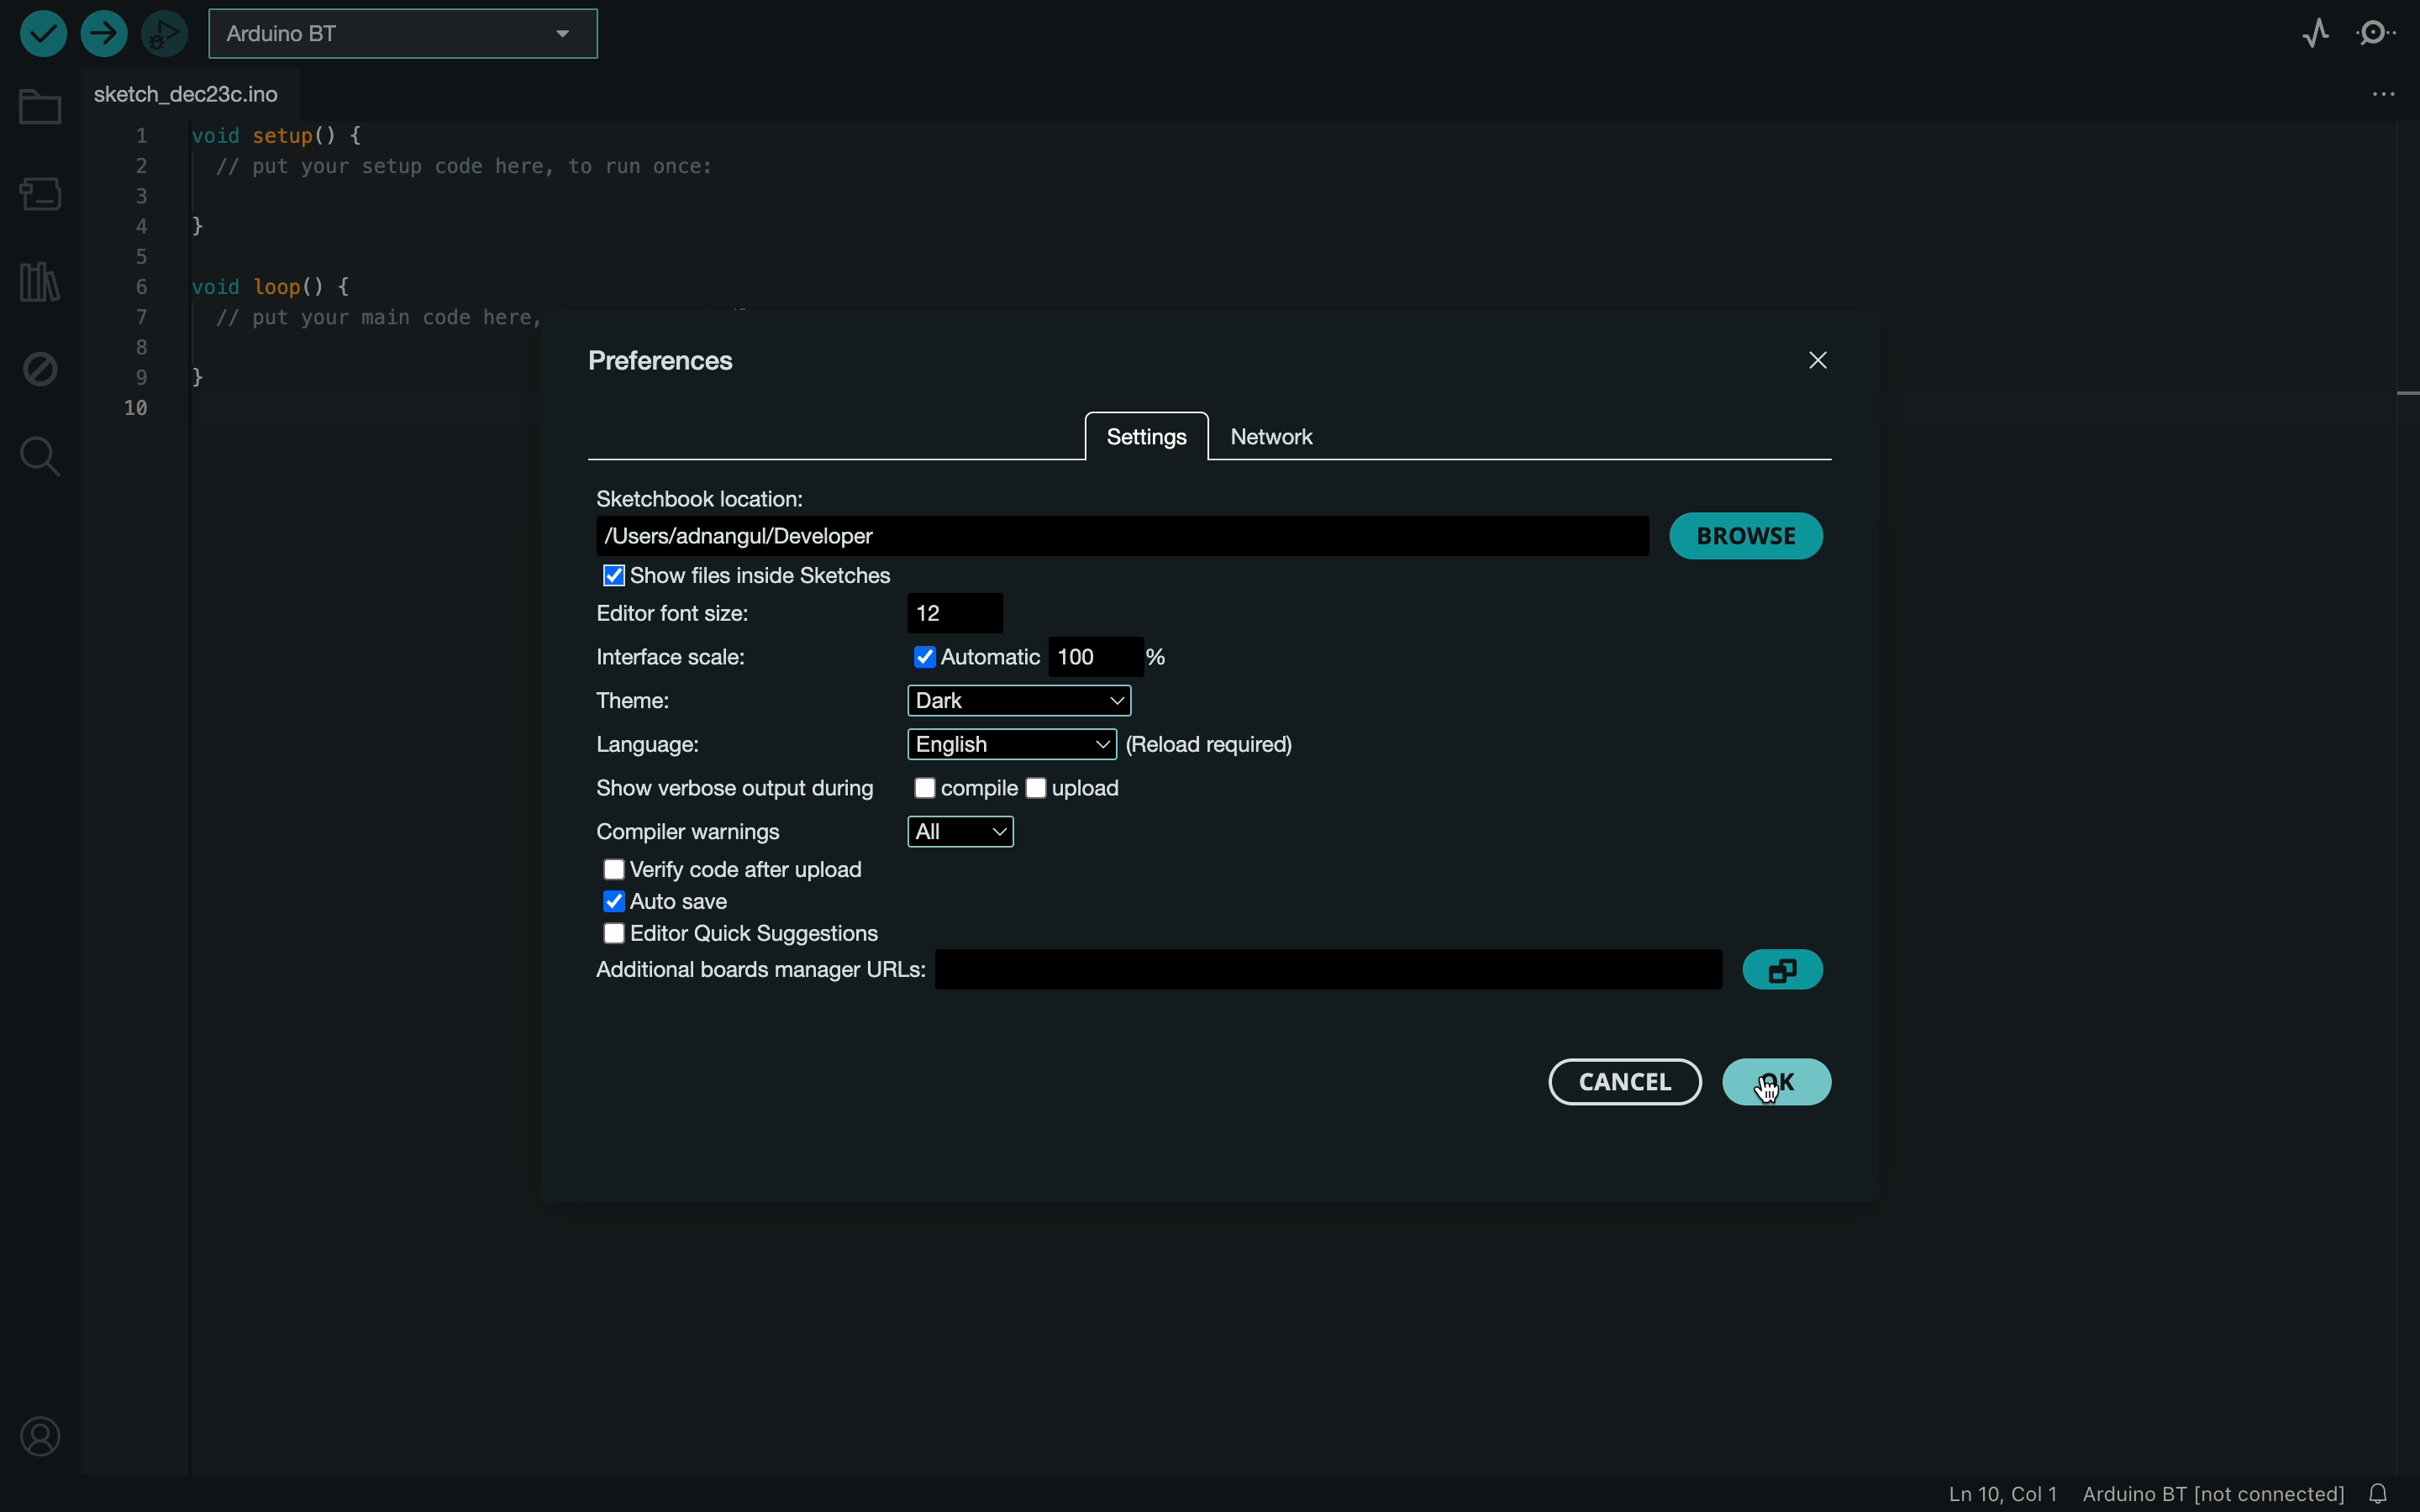 Image resolution: width=2420 pixels, height=1512 pixels. I want to click on debug, so click(42, 370).